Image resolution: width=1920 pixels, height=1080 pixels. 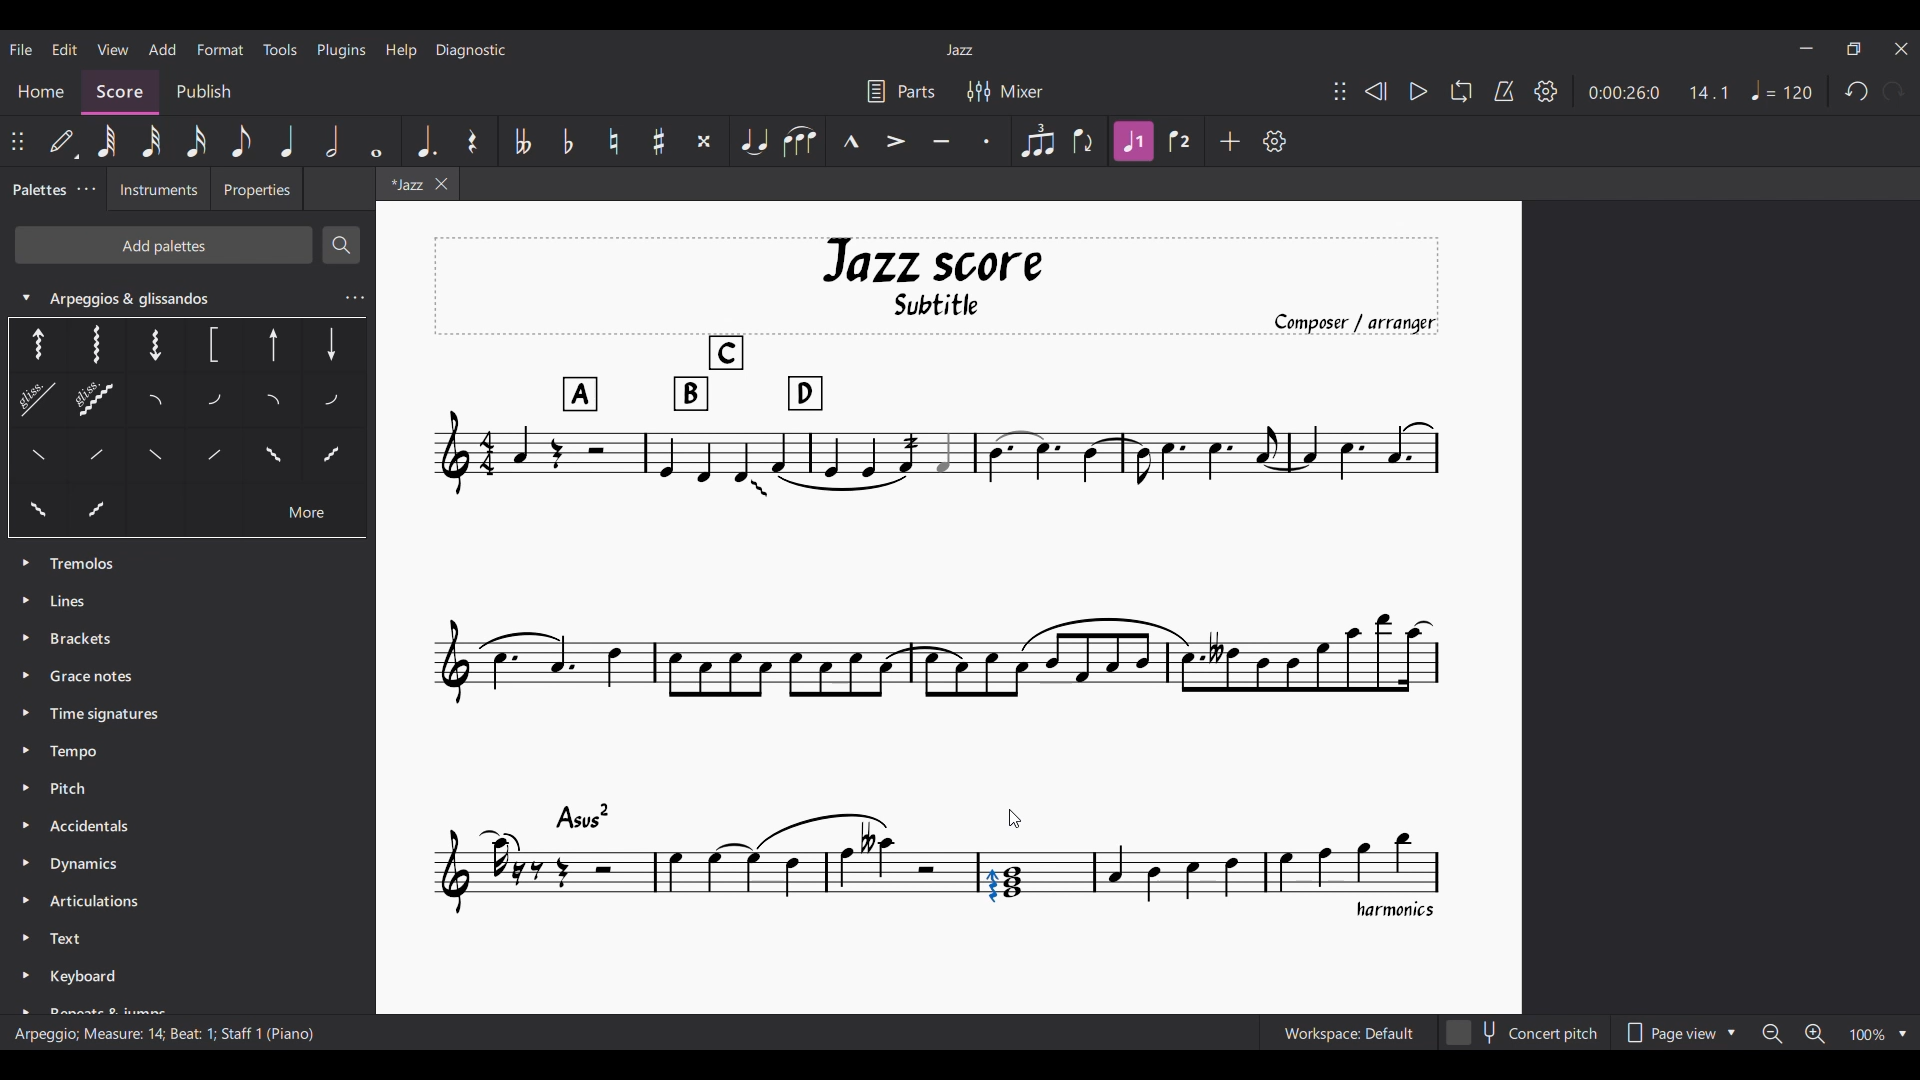 What do you see at coordinates (1014, 819) in the screenshot?
I see `Cursor position unchanged` at bounding box center [1014, 819].